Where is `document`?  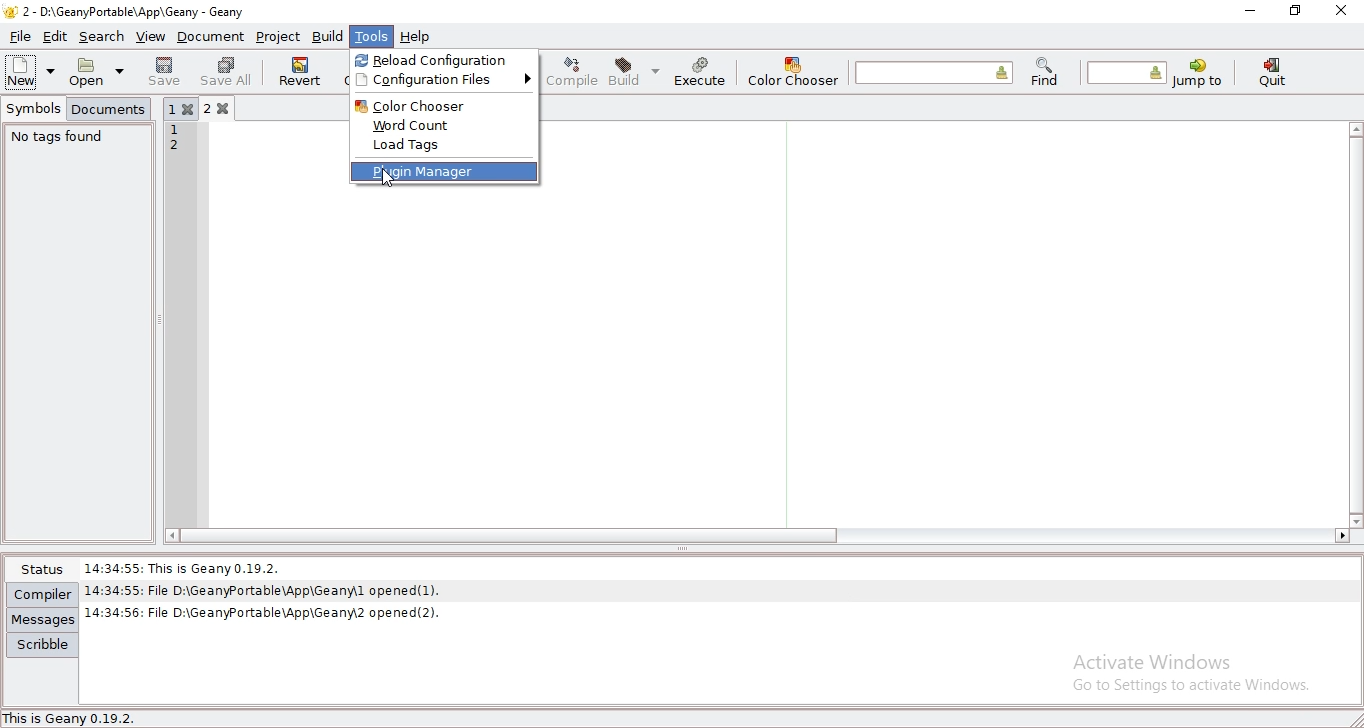 document is located at coordinates (211, 37).